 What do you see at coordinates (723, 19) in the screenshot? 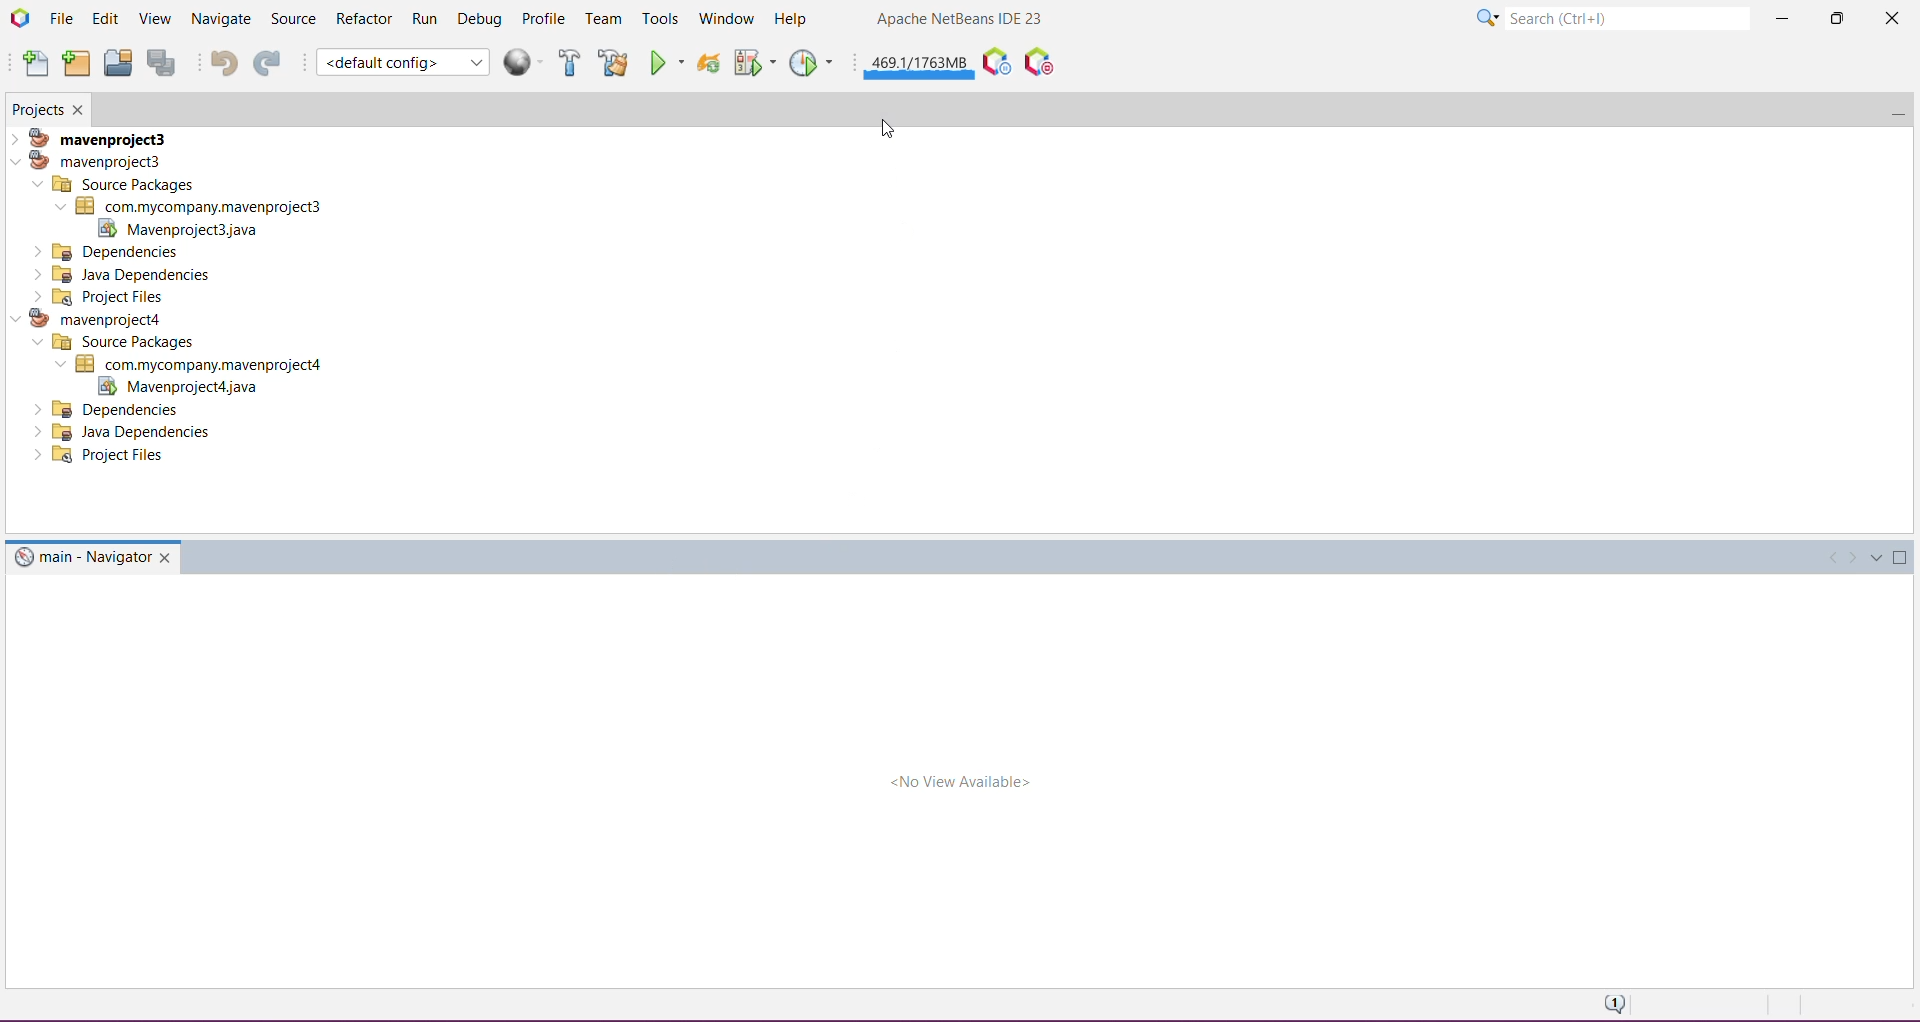
I see `Window` at bounding box center [723, 19].